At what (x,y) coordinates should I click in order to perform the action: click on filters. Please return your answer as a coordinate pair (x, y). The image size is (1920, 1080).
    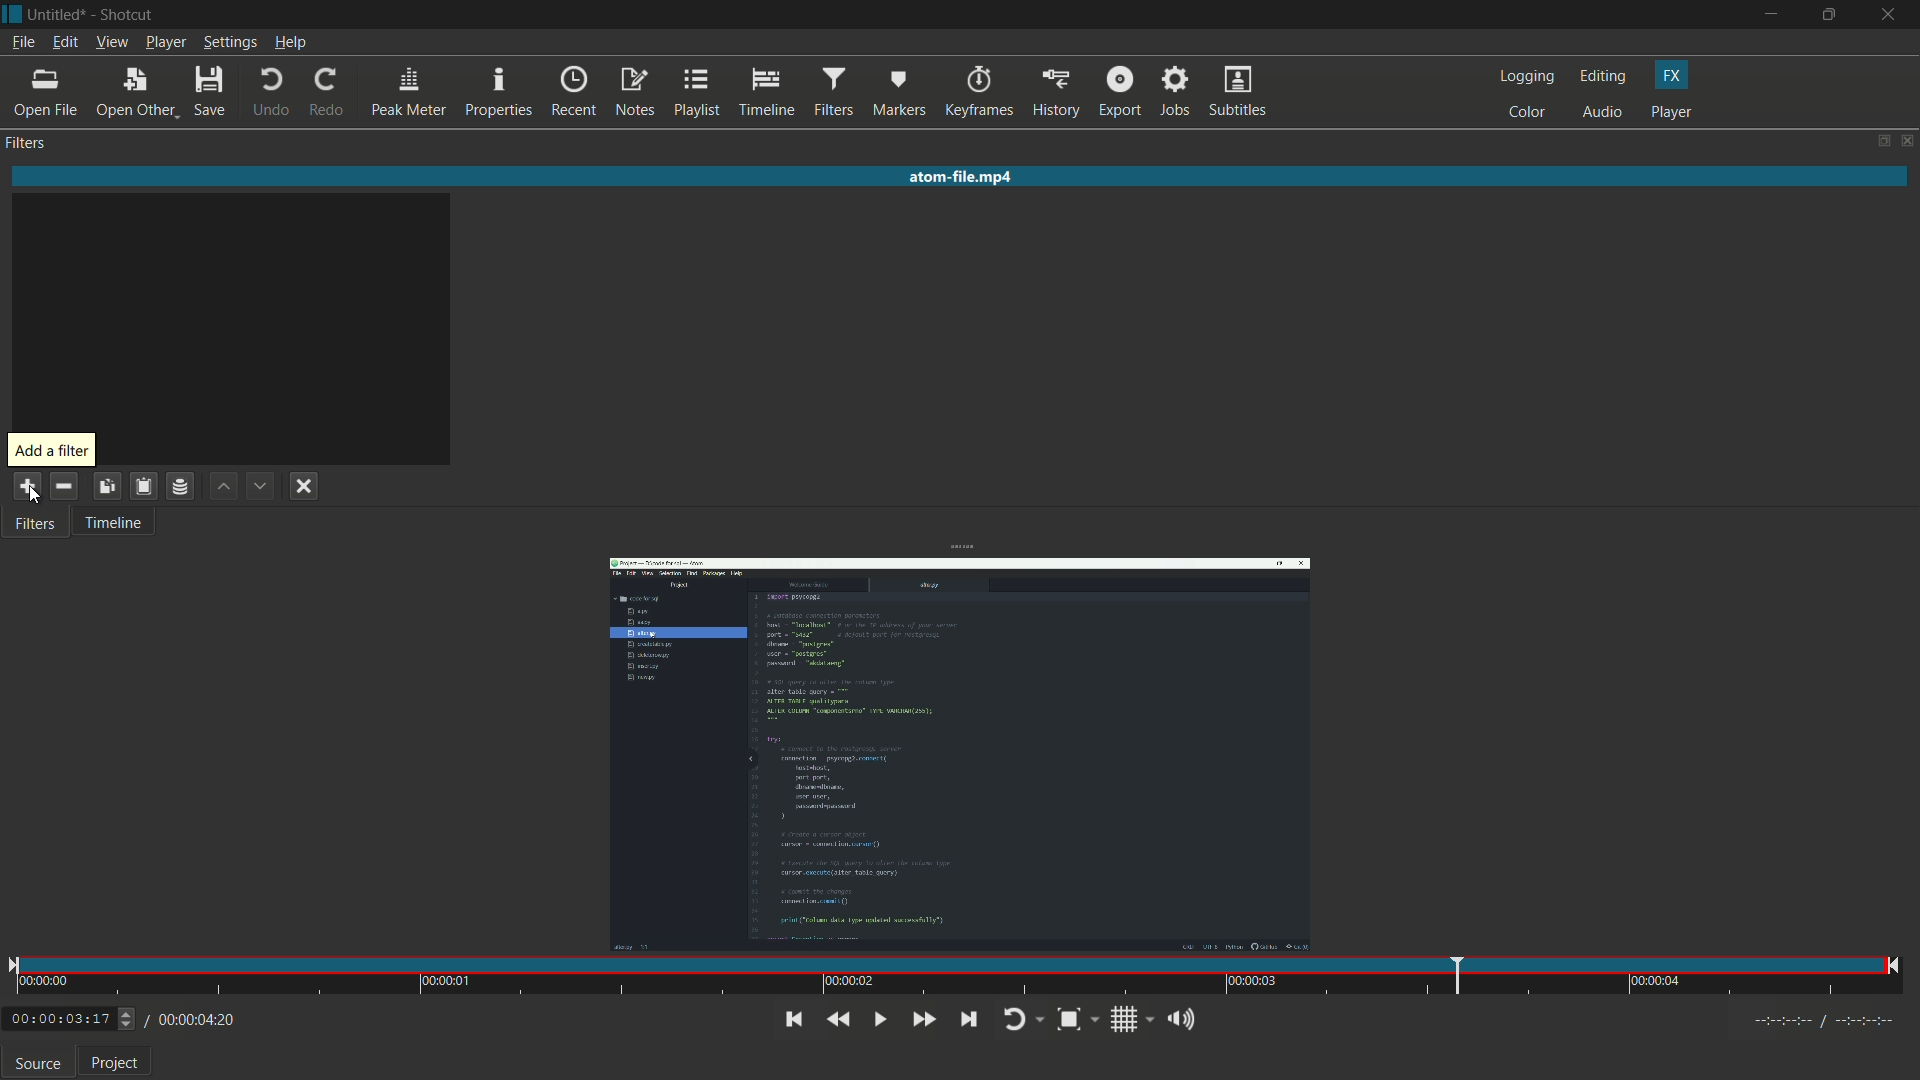
    Looking at the image, I should click on (28, 145).